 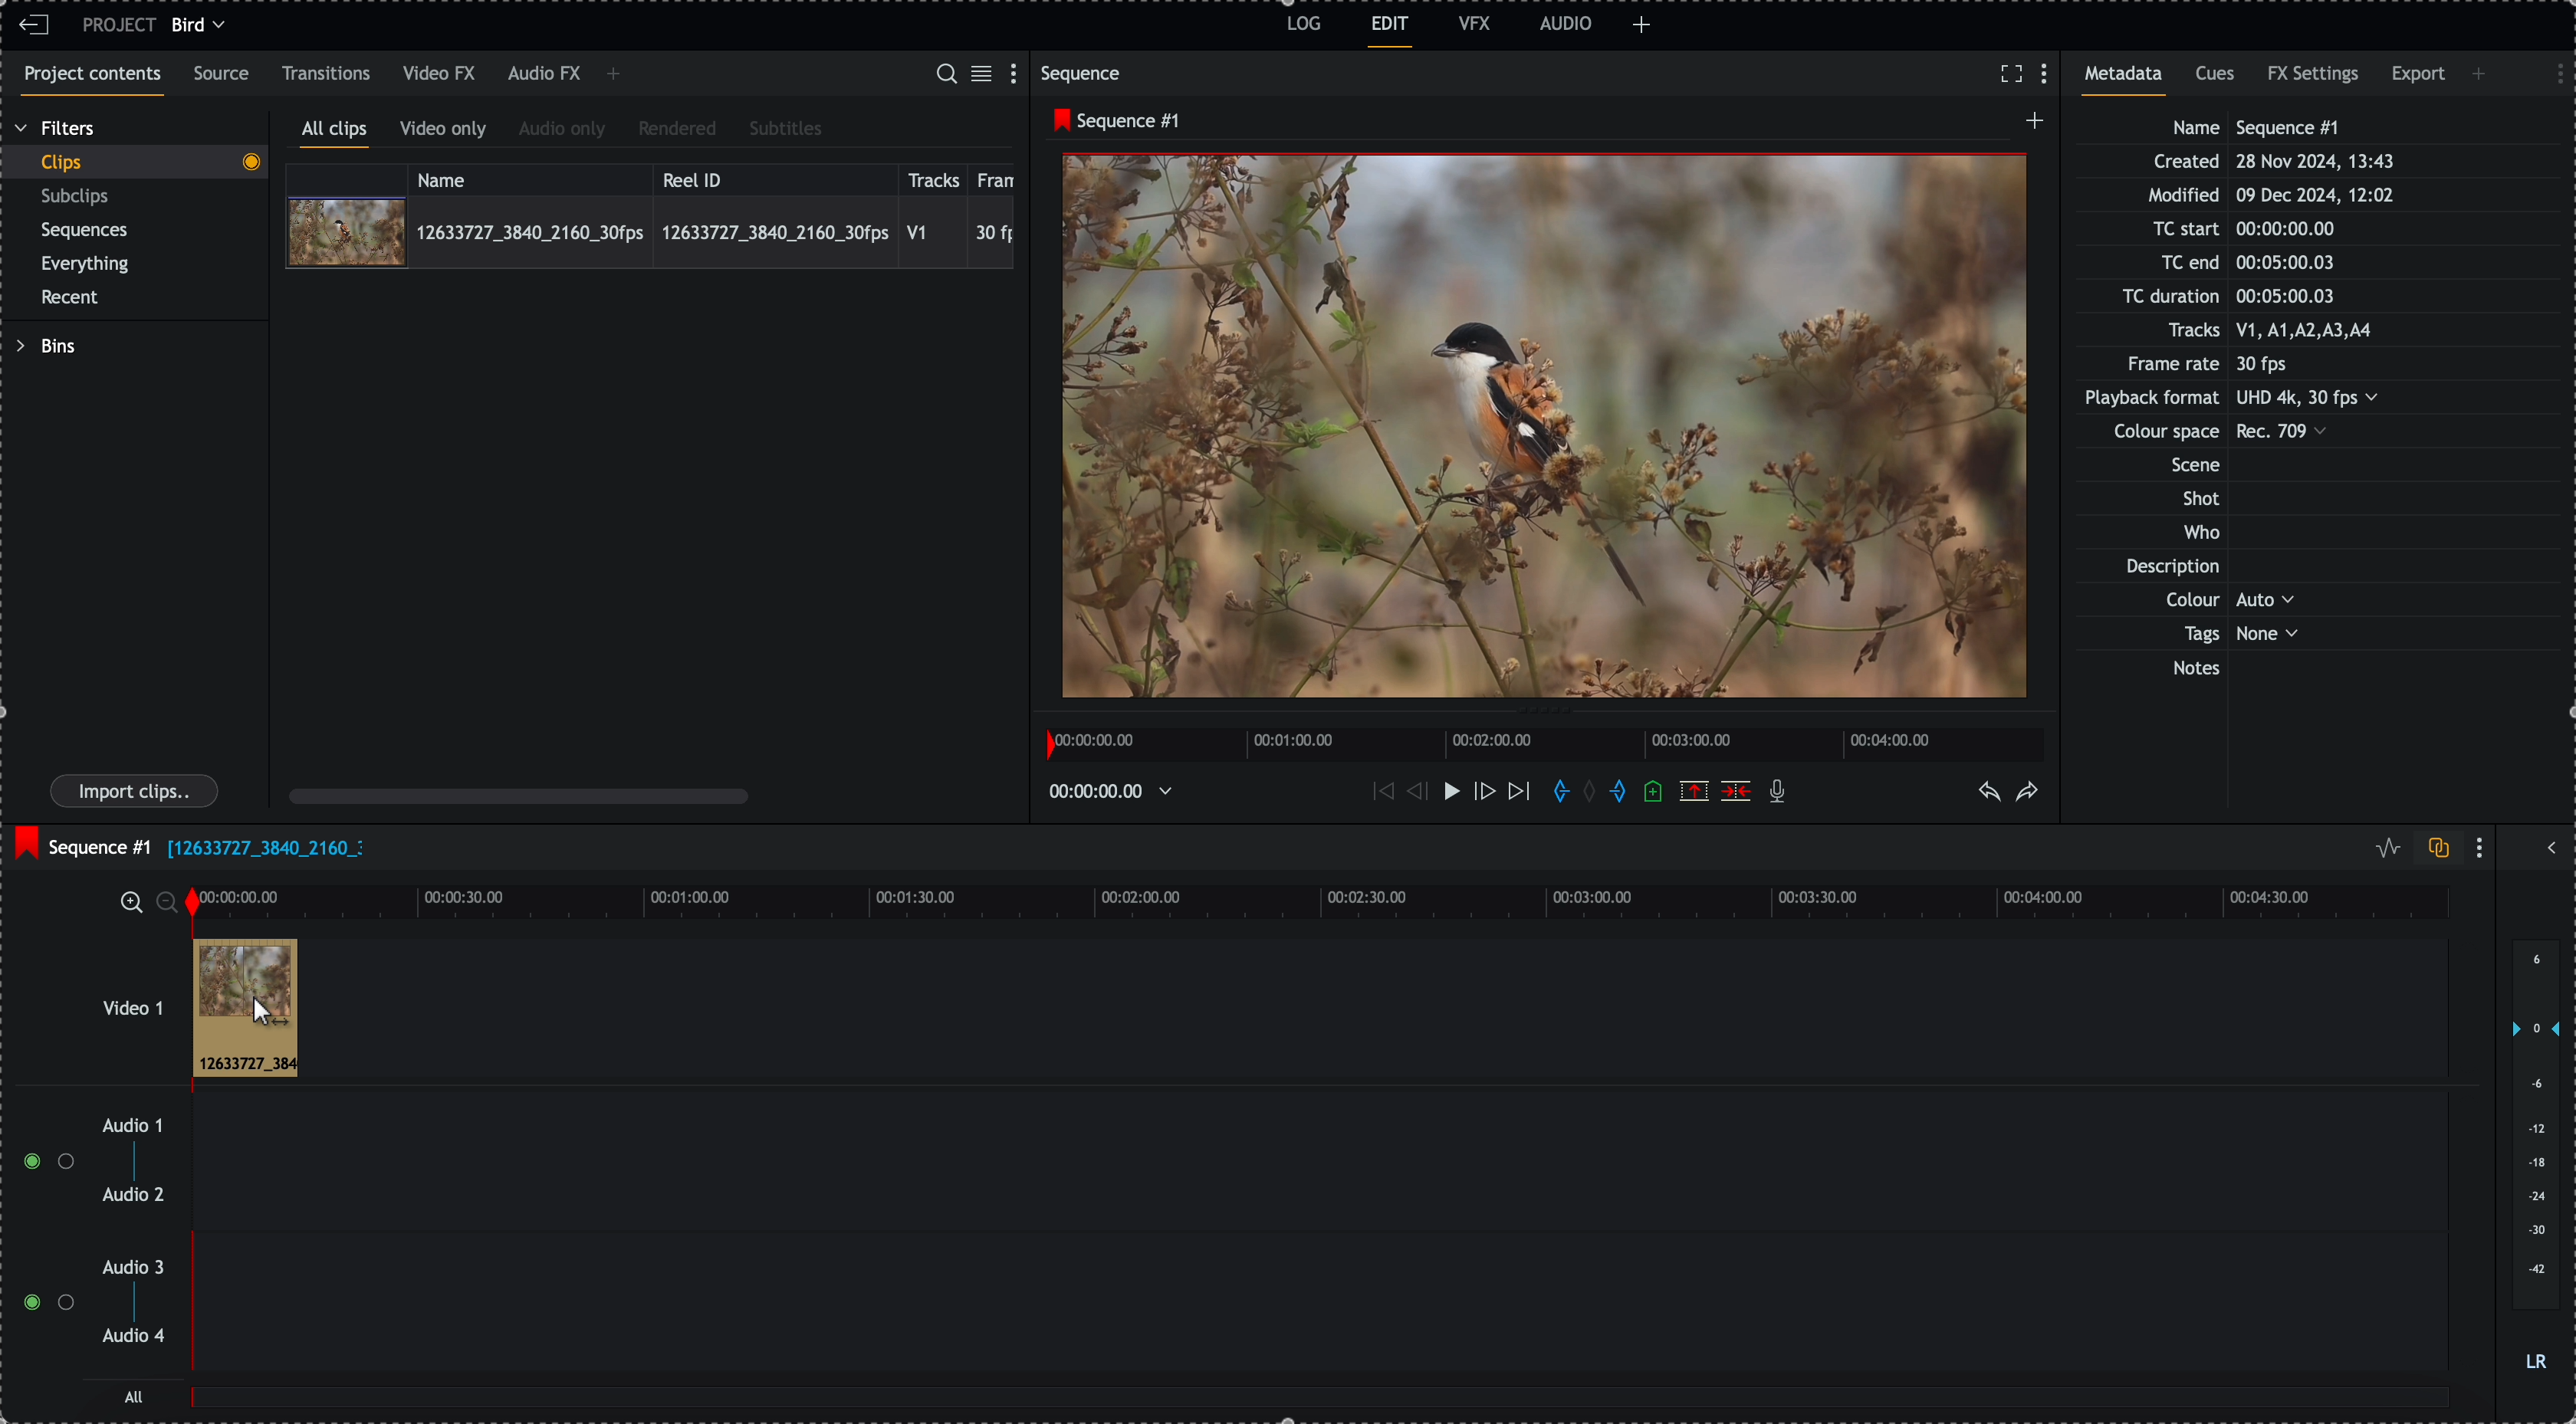 I want to click on FX settings, so click(x=2315, y=77).